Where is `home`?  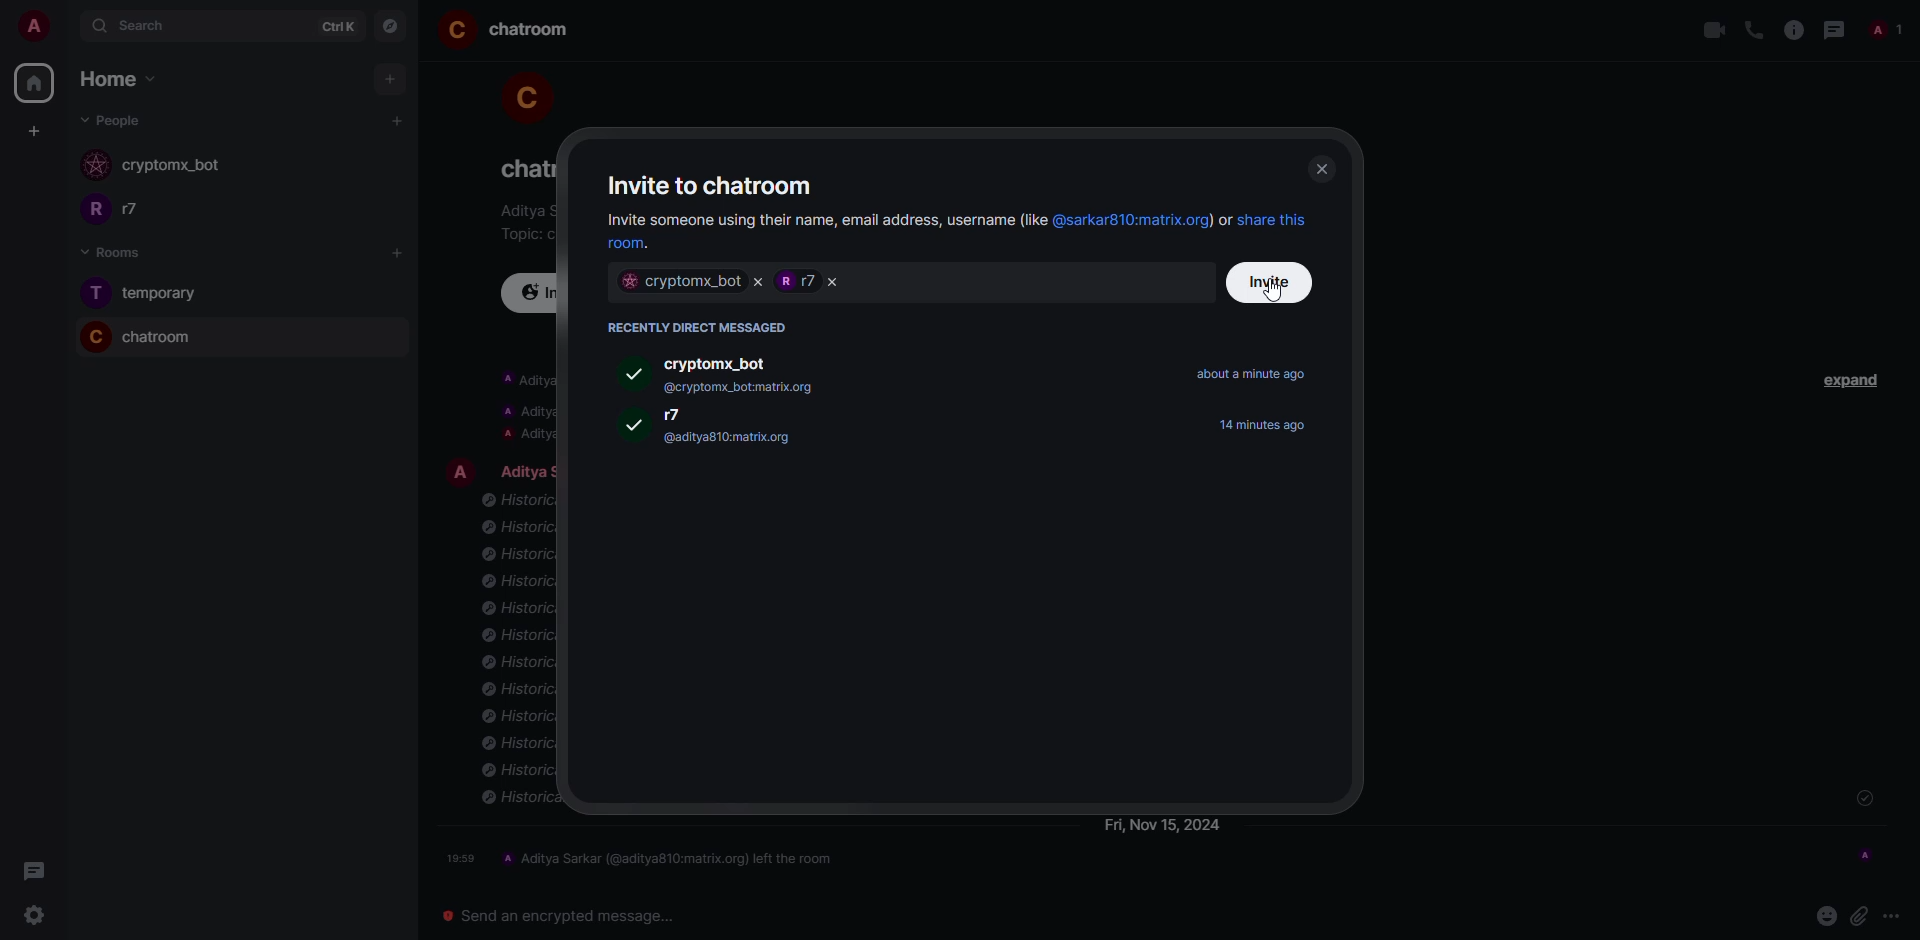
home is located at coordinates (33, 83).